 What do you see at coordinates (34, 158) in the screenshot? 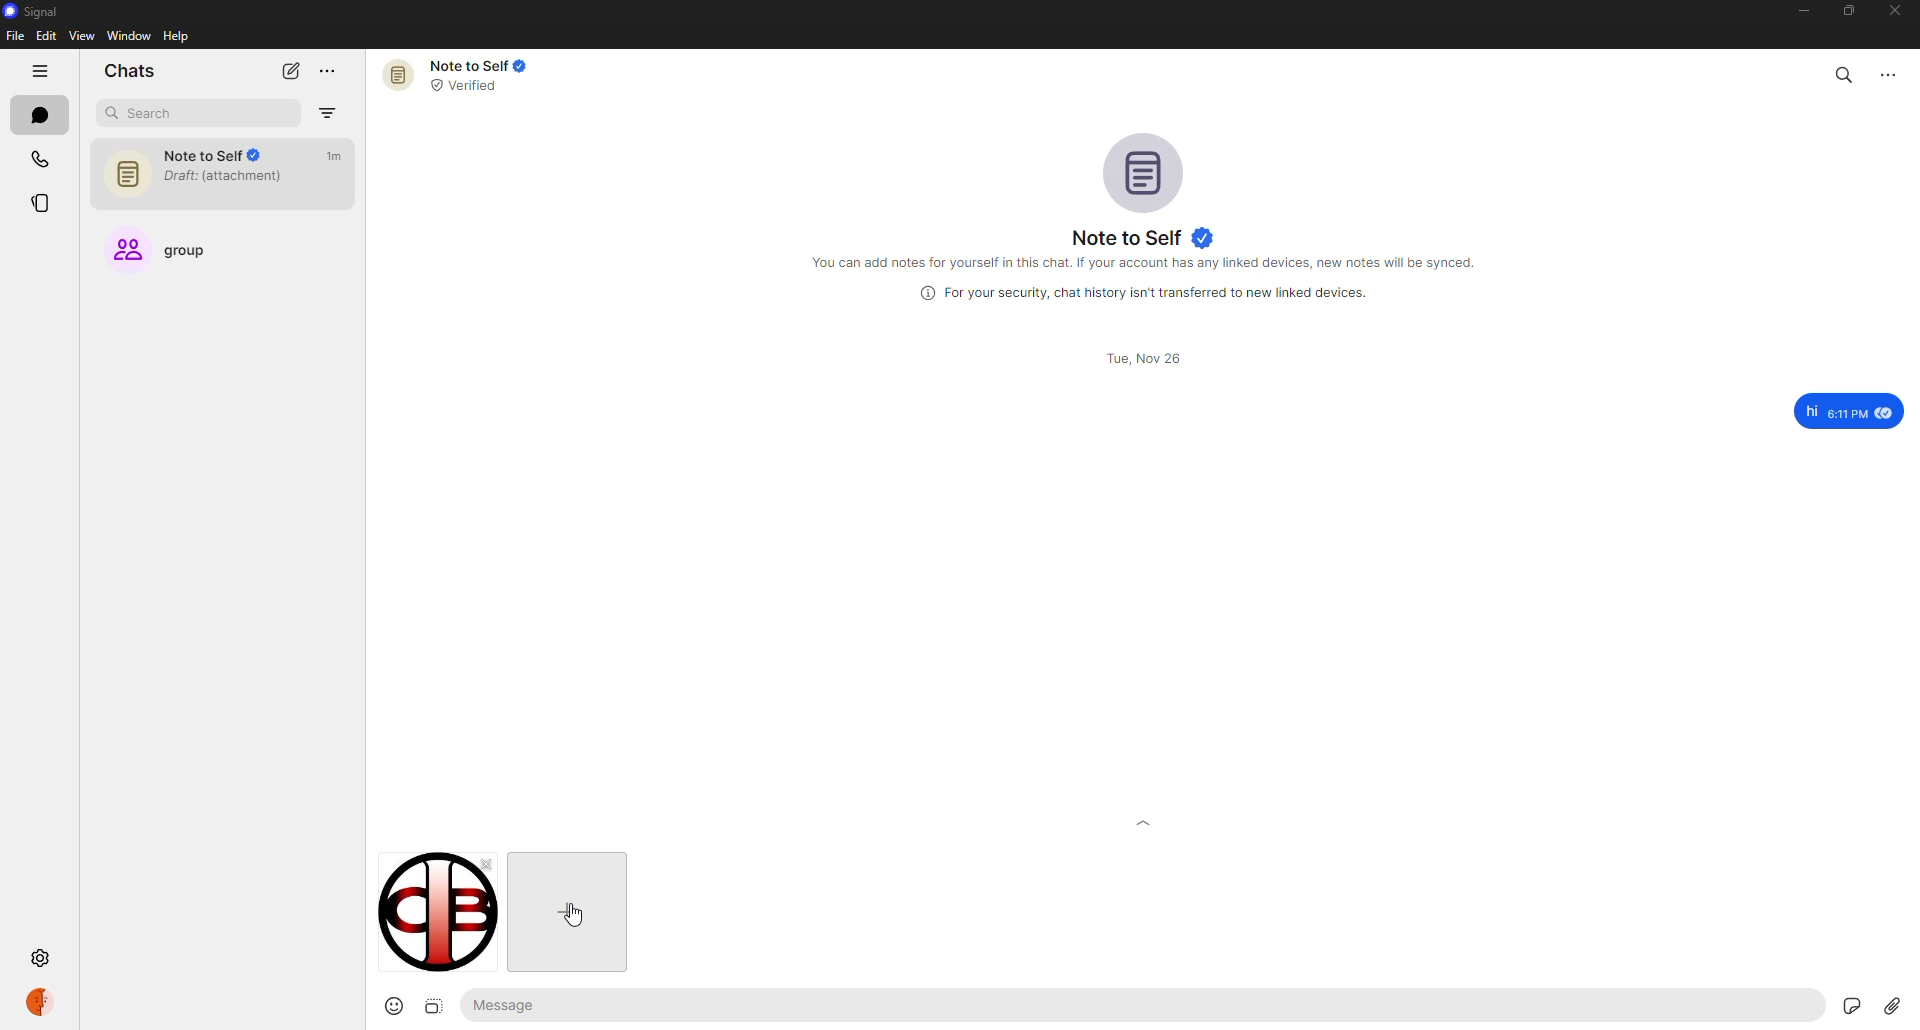
I see `calls` at bounding box center [34, 158].